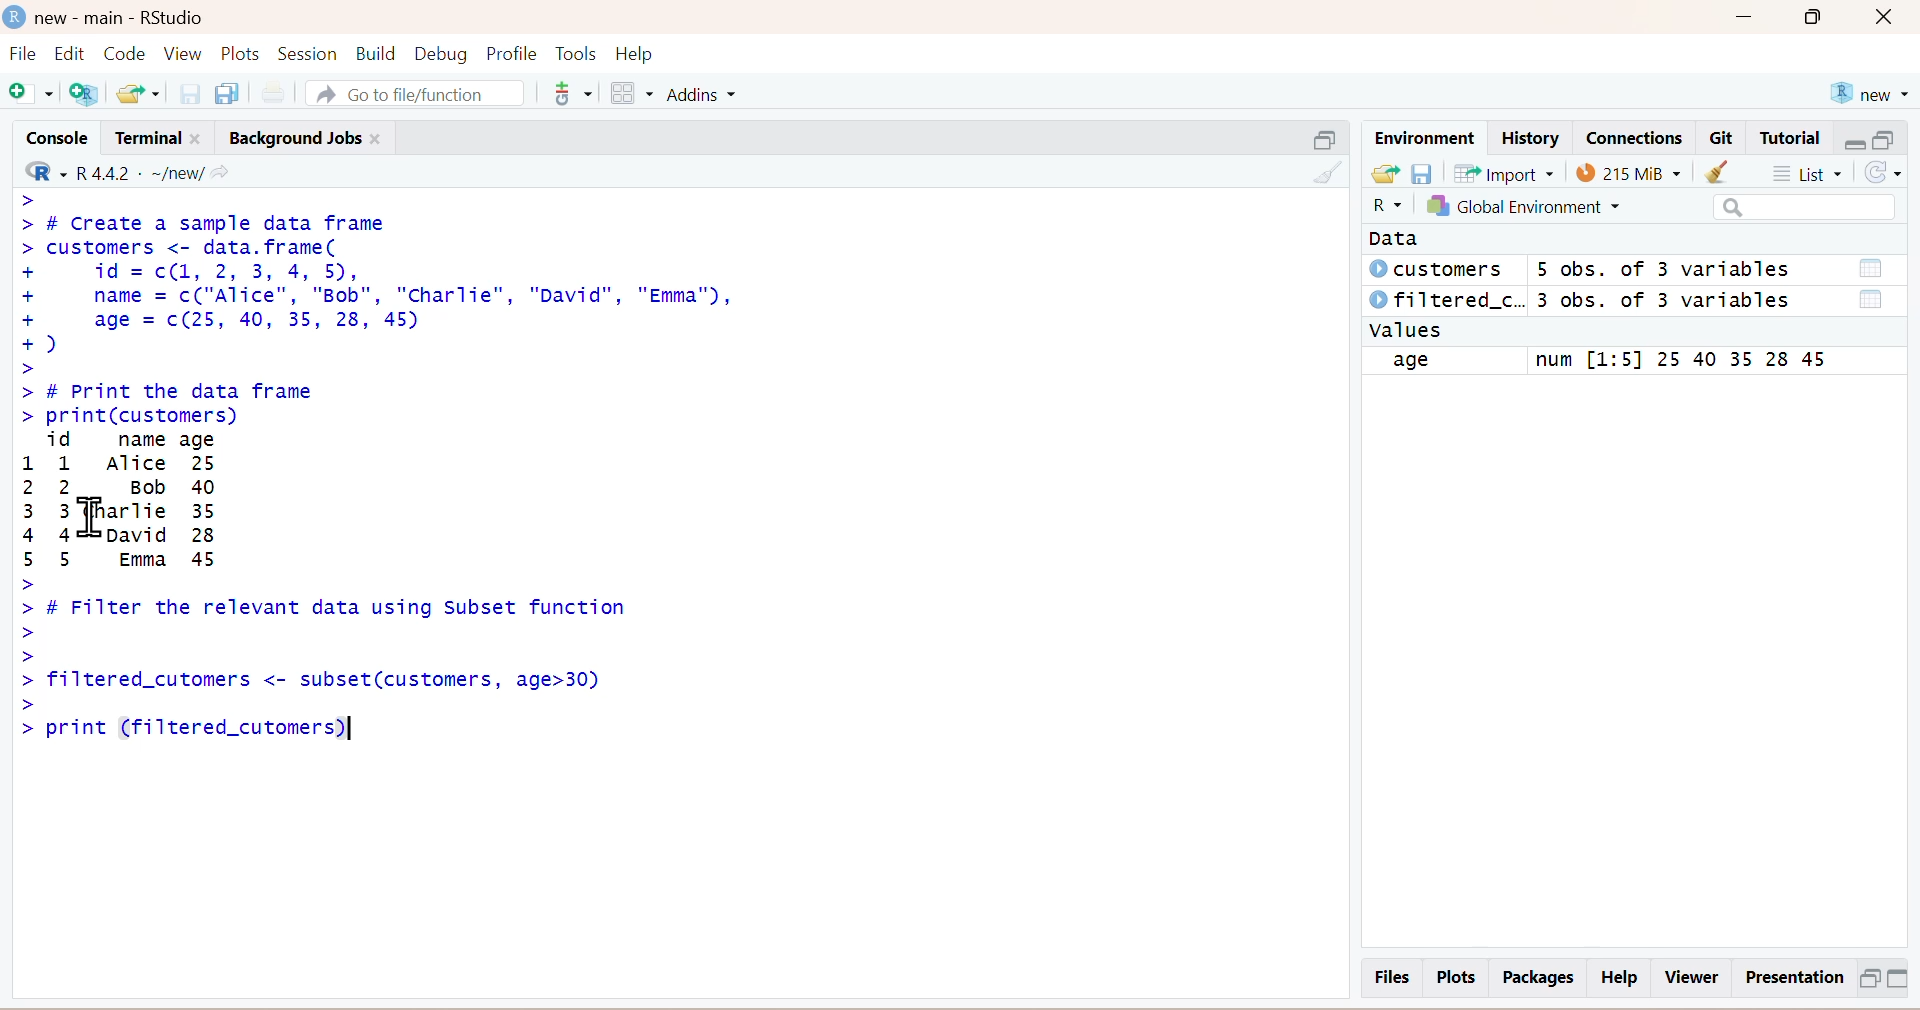 The height and width of the screenshot is (1010, 1920). What do you see at coordinates (1549, 209) in the screenshot?
I see `Global Environment ` at bounding box center [1549, 209].